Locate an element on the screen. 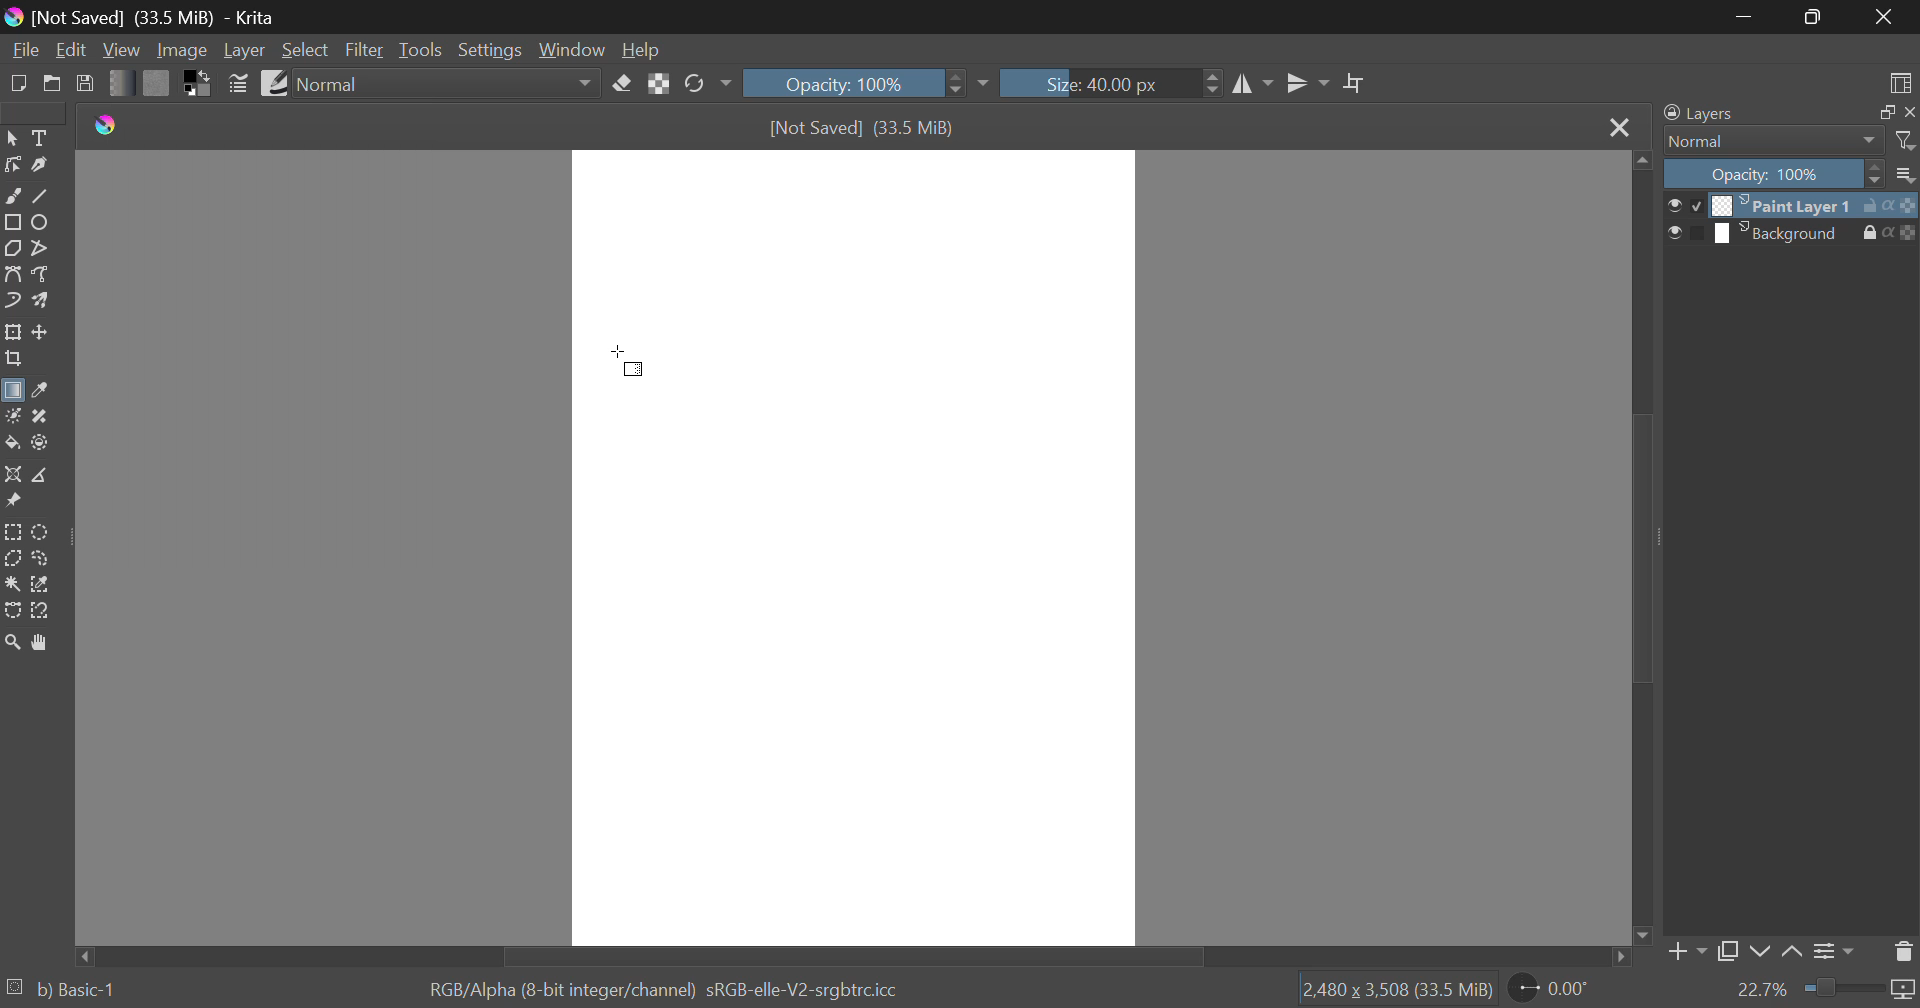 The height and width of the screenshot is (1008, 1920). Opacity 100% is located at coordinates (1771, 174).